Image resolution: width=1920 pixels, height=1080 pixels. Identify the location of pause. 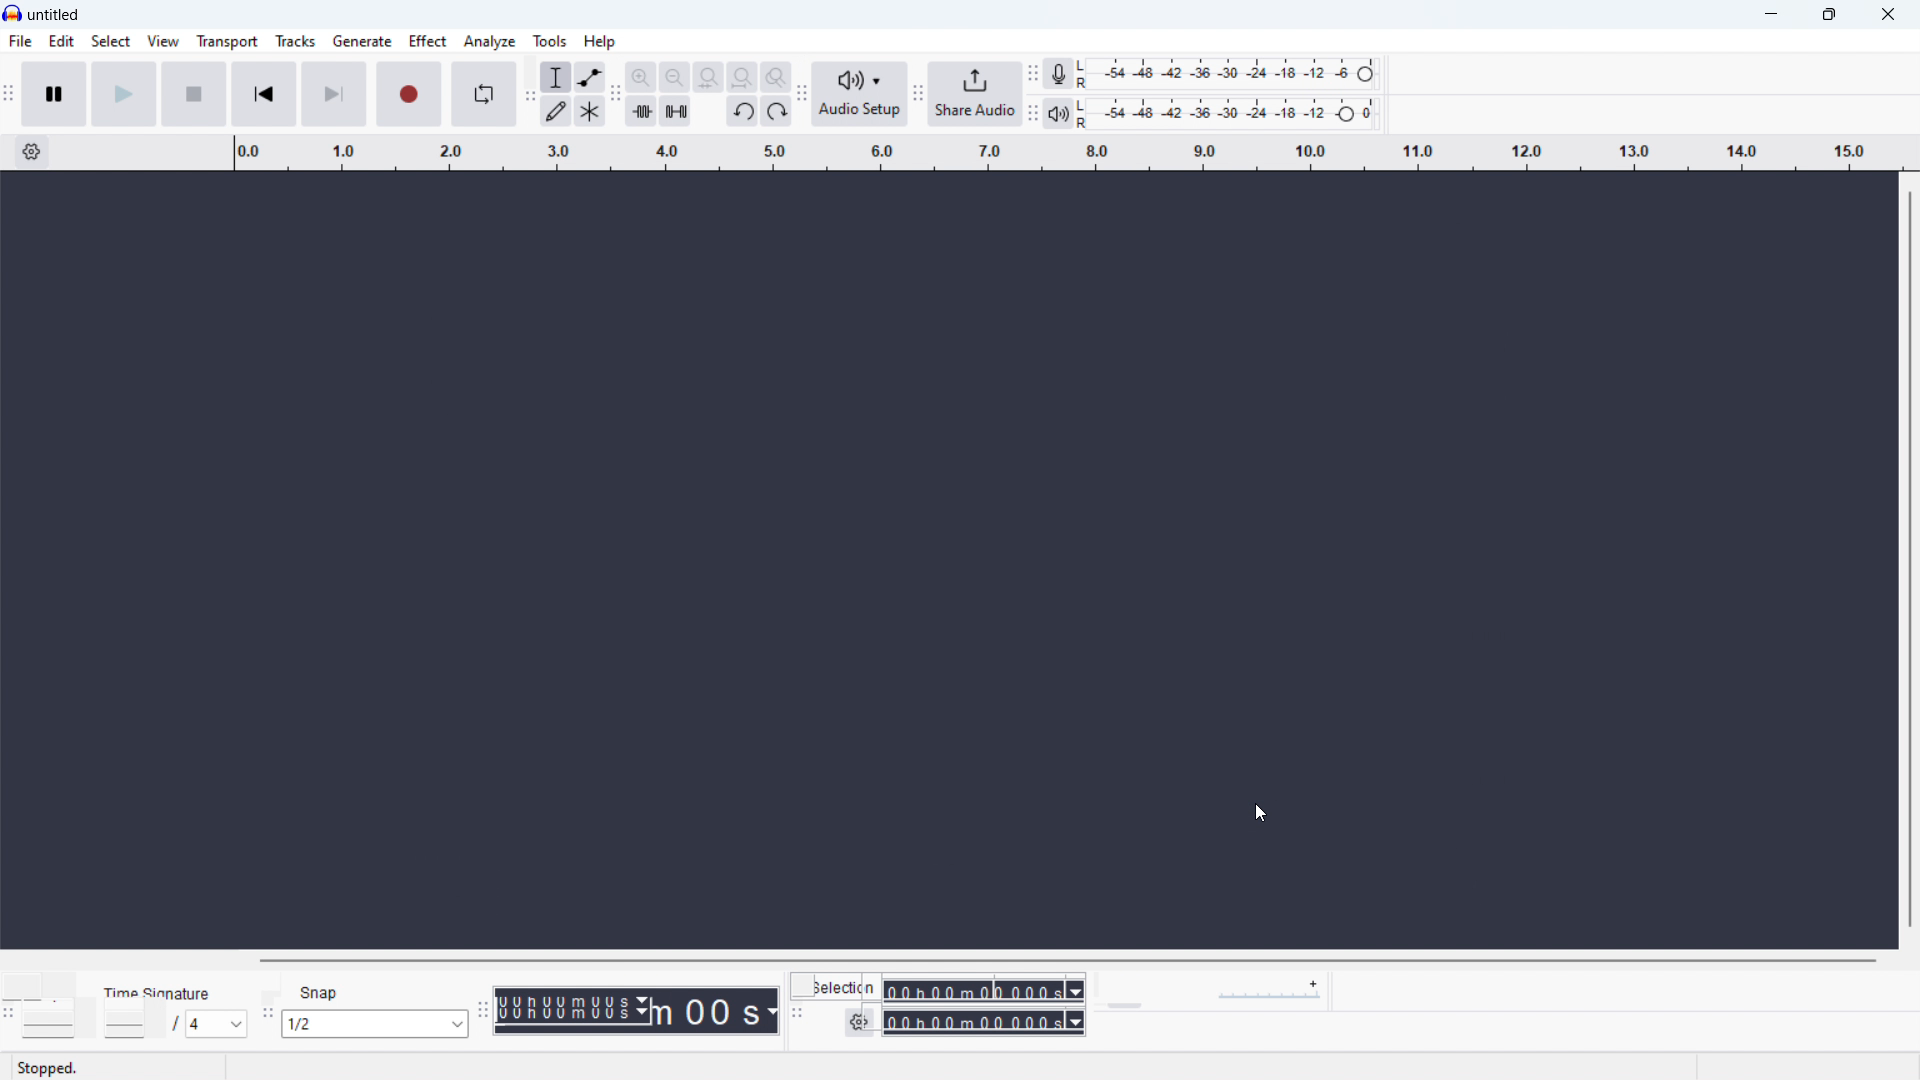
(55, 94).